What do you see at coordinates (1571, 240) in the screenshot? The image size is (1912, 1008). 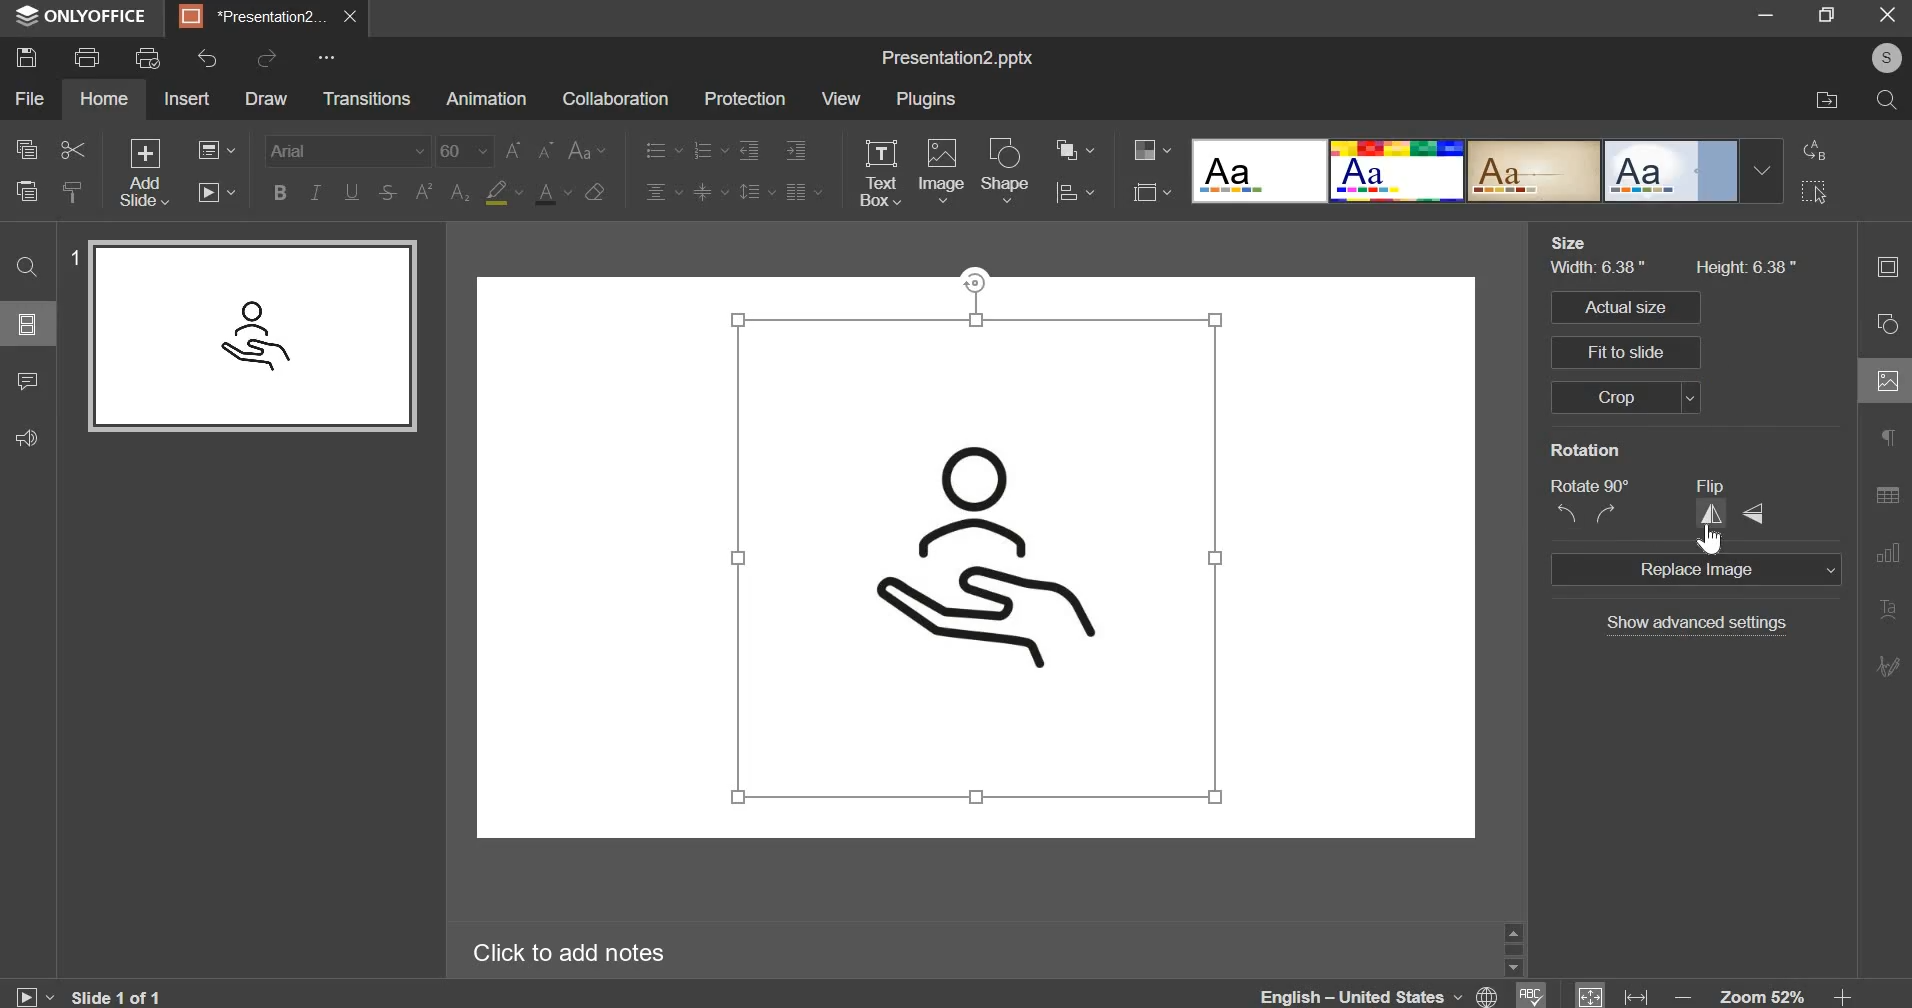 I see `size` at bounding box center [1571, 240].